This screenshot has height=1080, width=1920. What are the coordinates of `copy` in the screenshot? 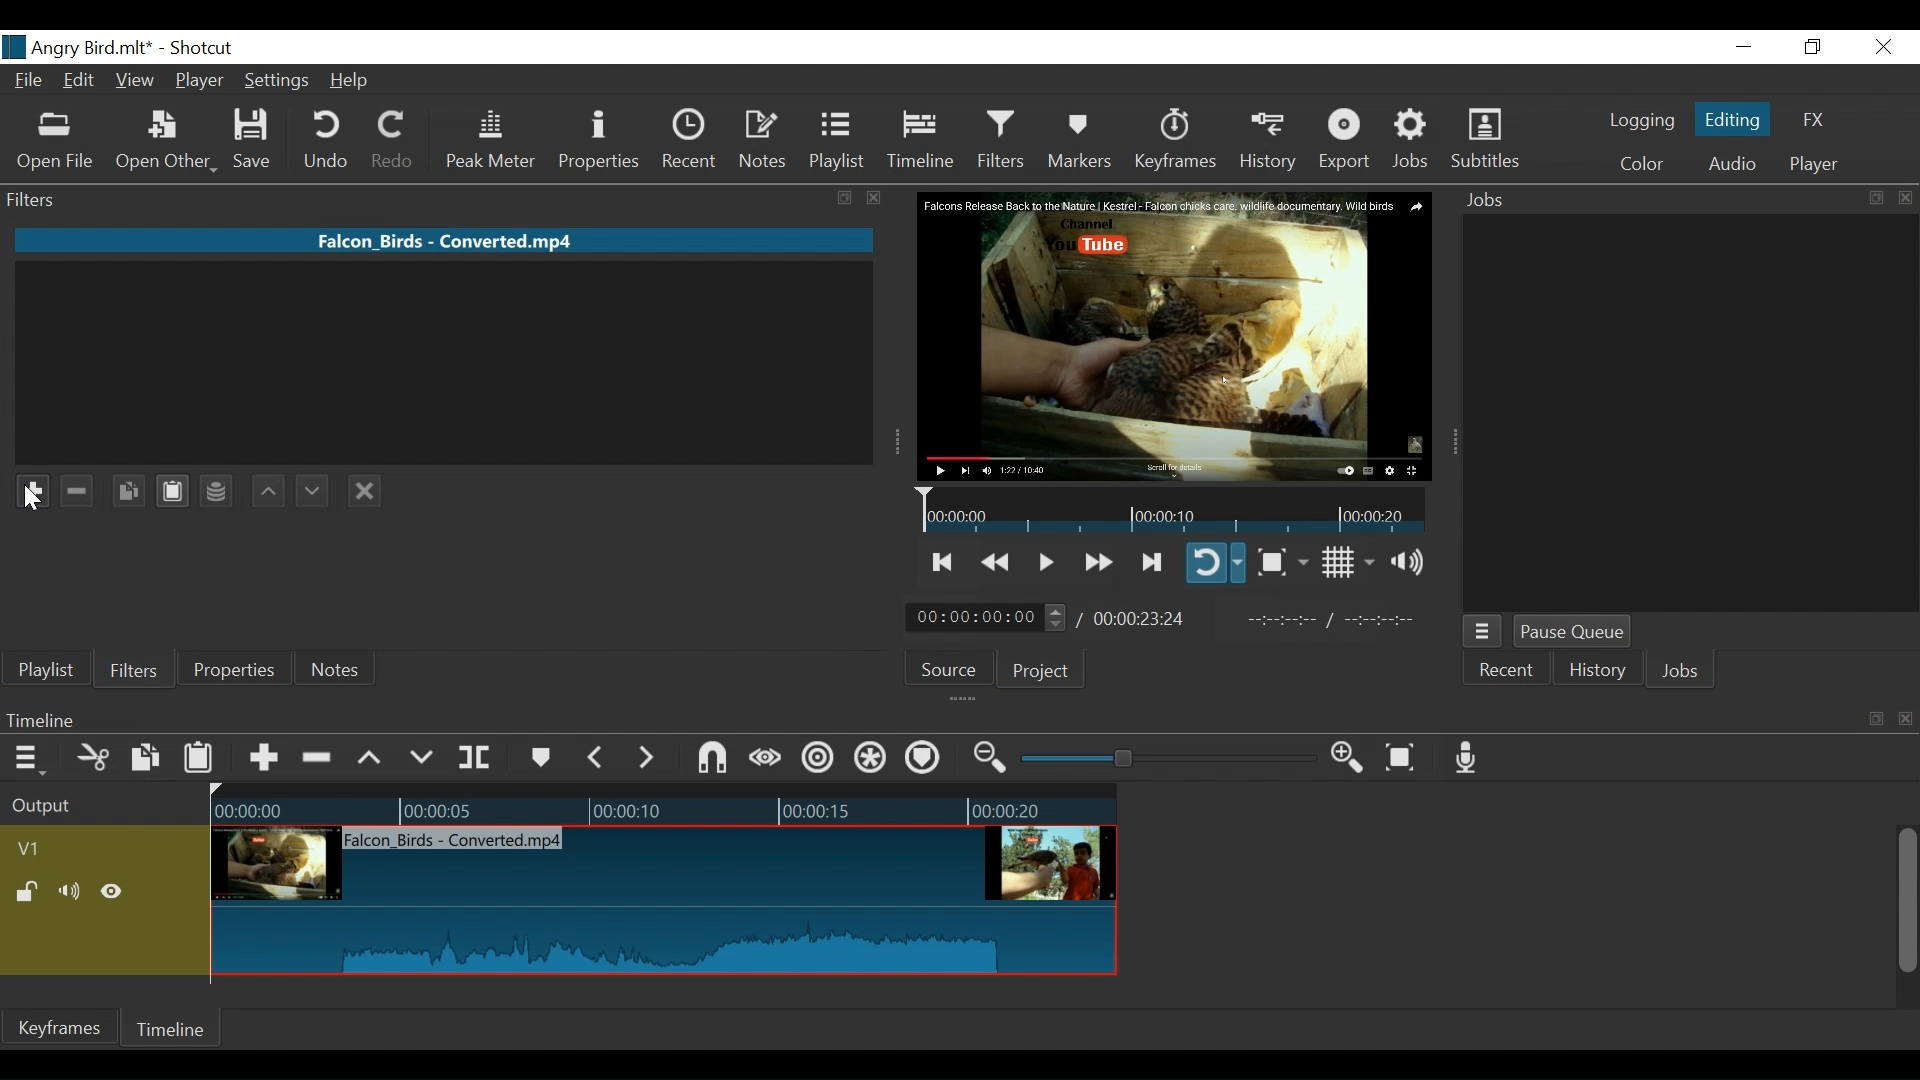 It's located at (847, 199).